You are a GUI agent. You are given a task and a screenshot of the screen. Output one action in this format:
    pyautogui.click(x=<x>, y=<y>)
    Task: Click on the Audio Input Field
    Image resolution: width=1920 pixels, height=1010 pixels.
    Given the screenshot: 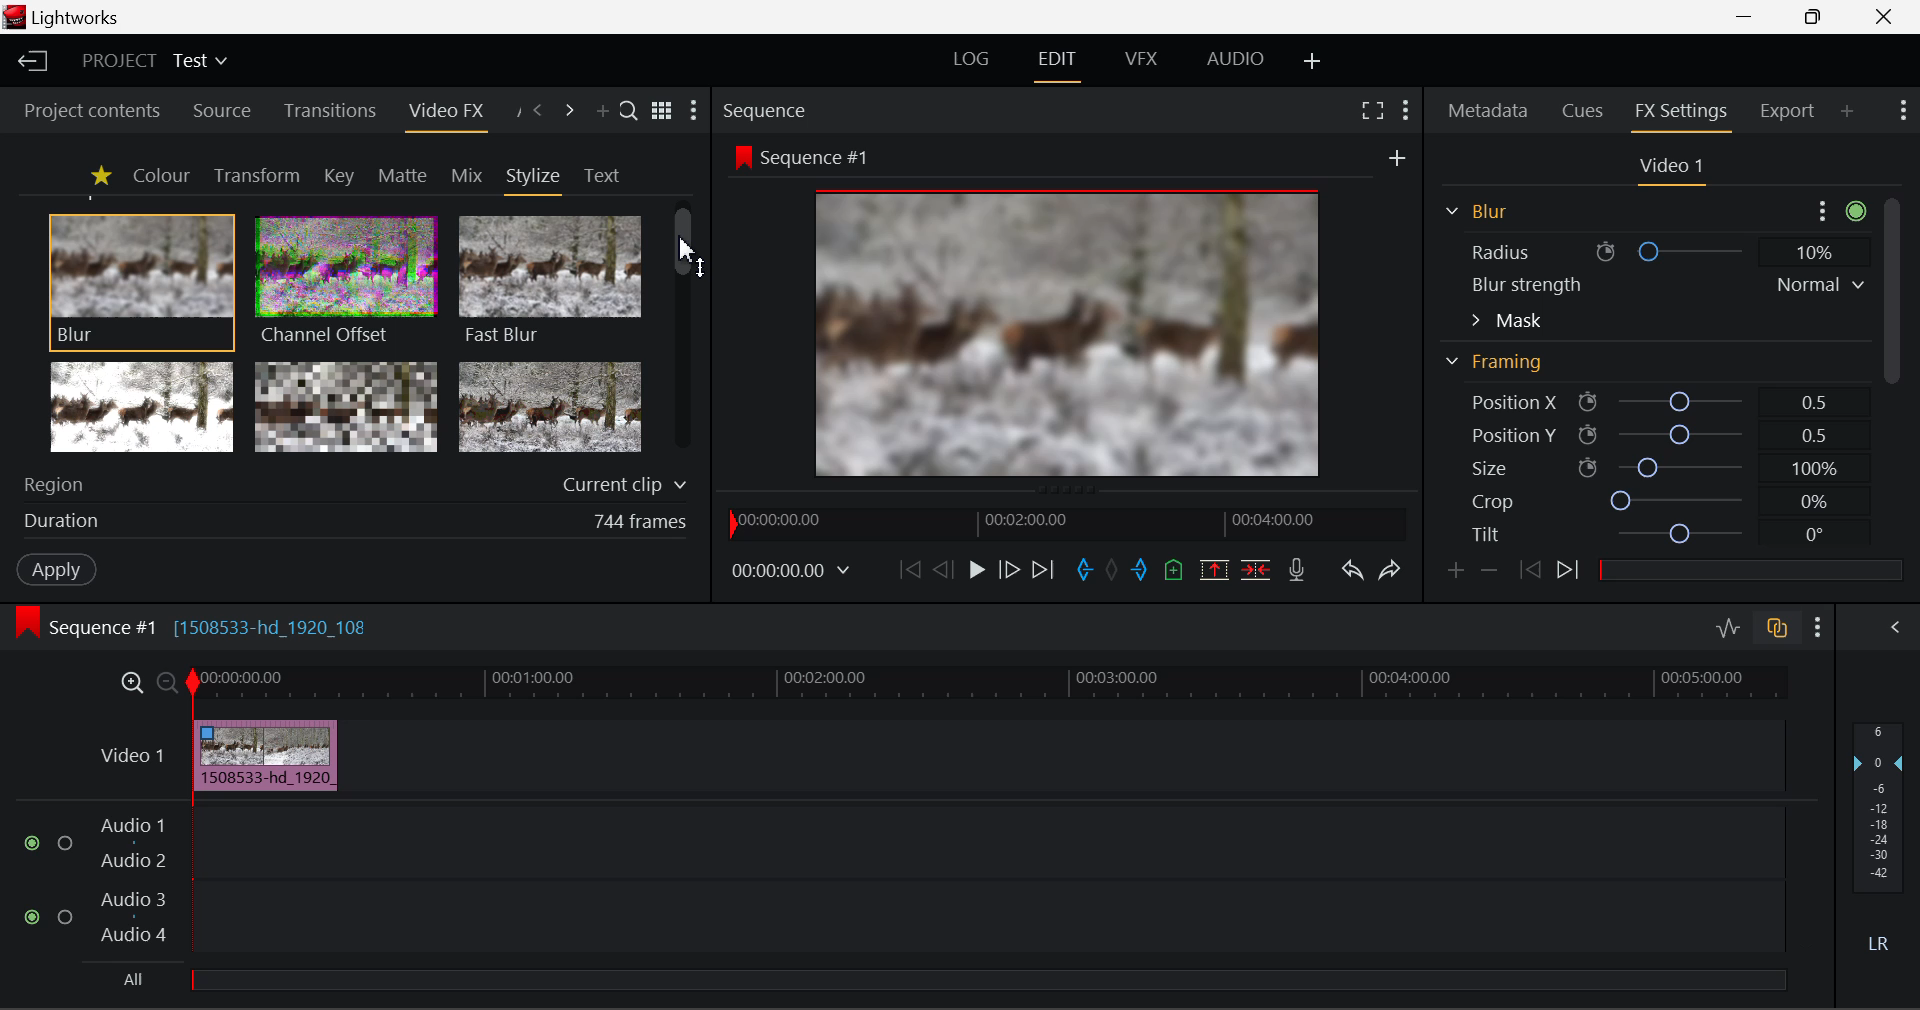 What is the action you would take?
    pyautogui.click(x=884, y=900)
    